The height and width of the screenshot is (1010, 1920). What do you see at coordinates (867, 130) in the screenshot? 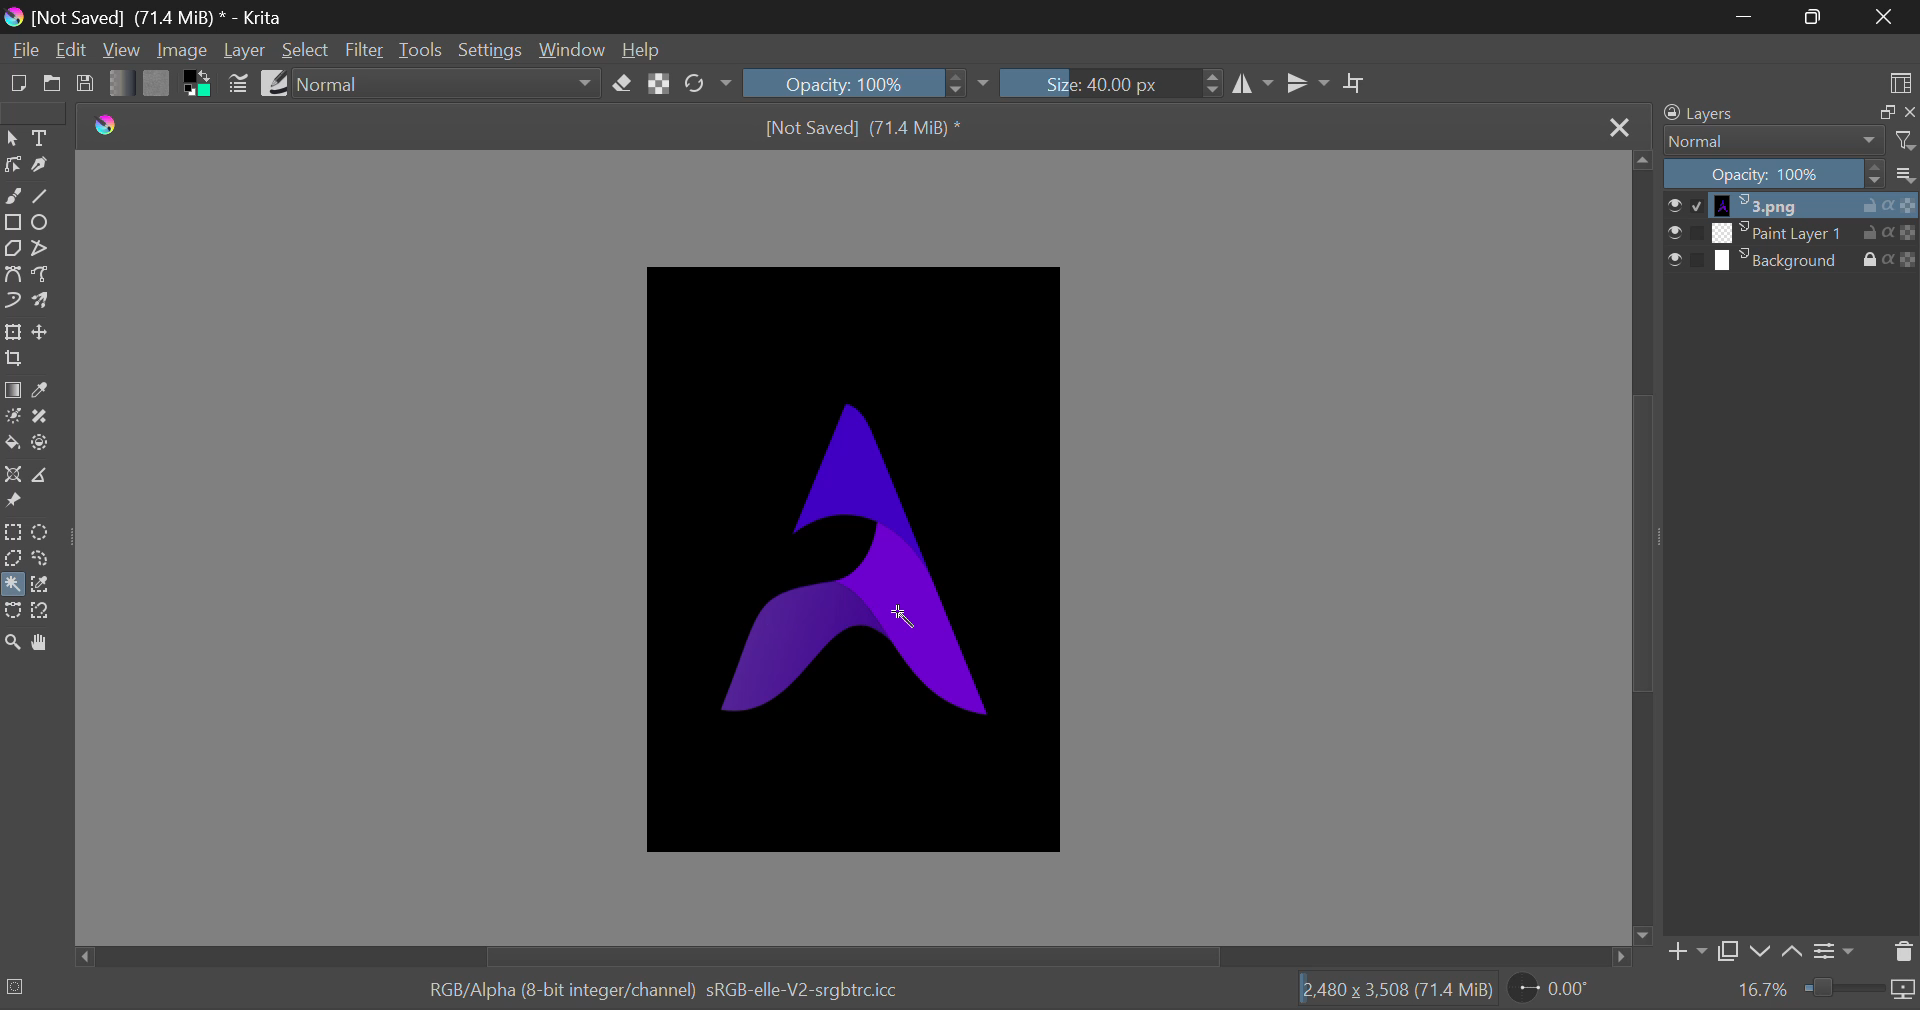
I see `[Not Saved] (71.4 MiB) *` at bounding box center [867, 130].